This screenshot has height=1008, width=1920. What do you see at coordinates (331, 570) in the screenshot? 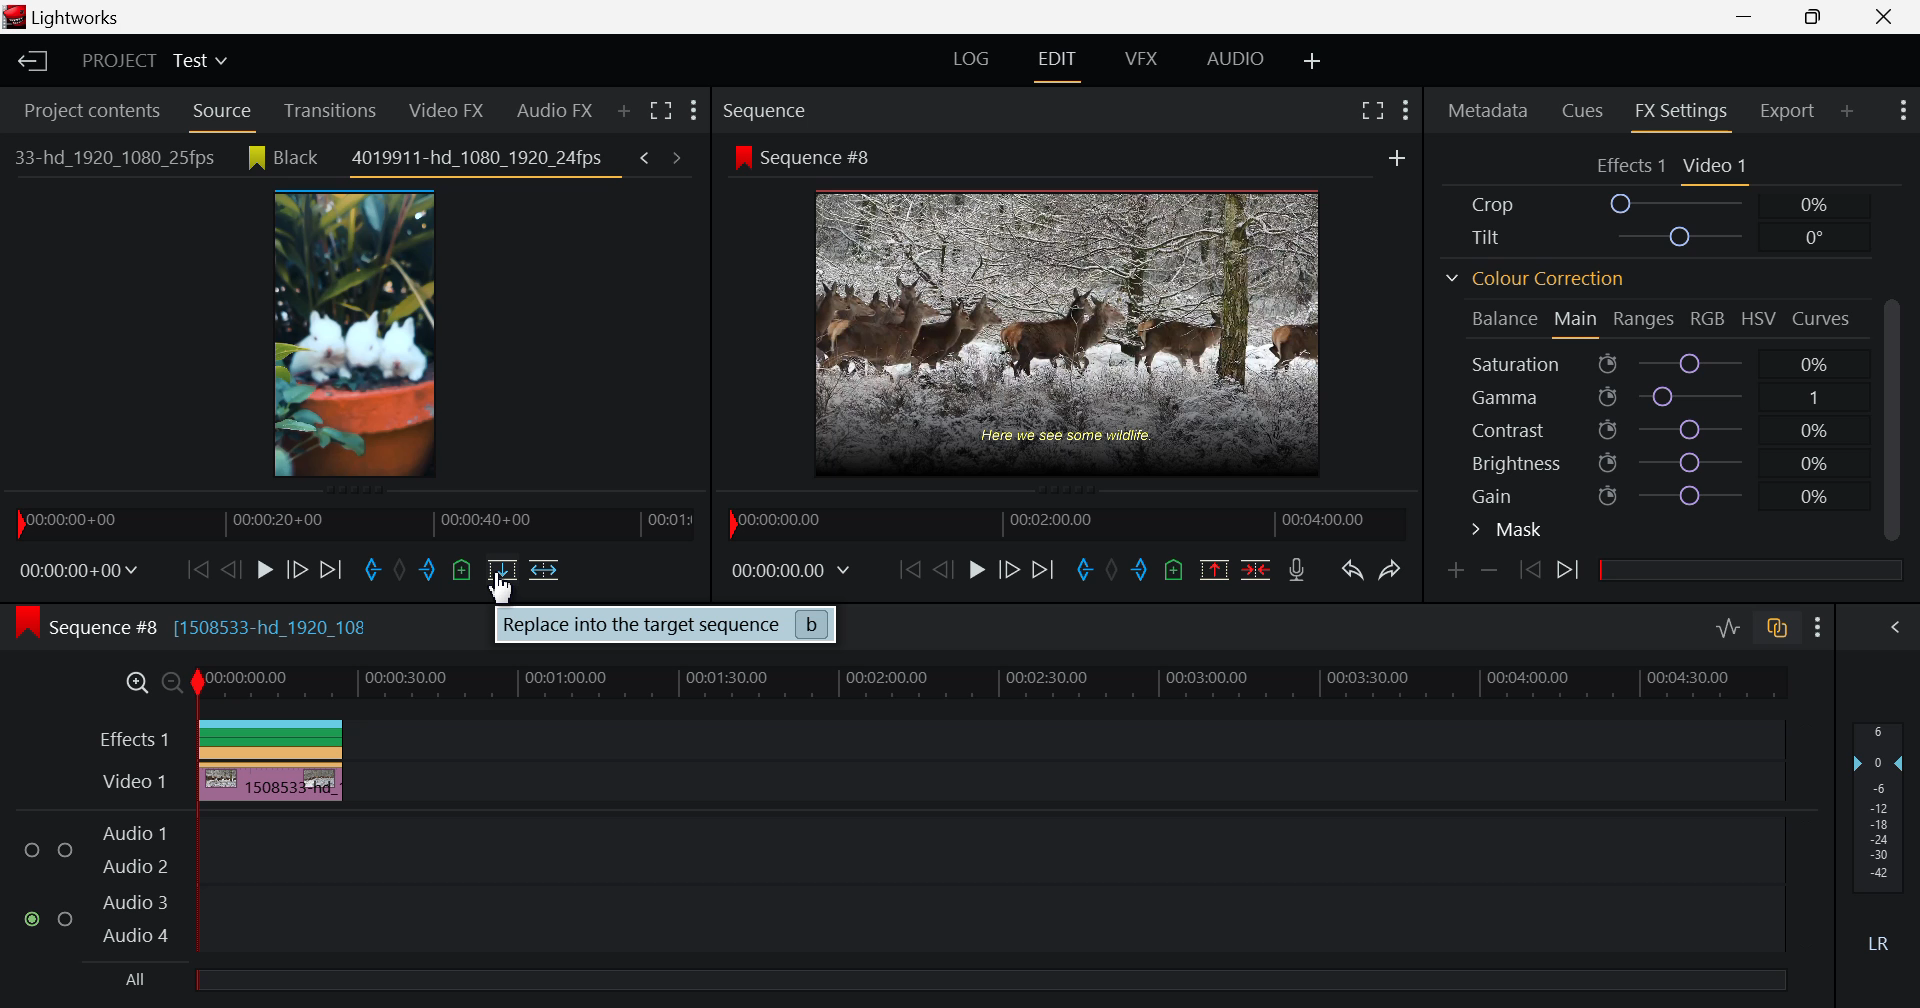
I see `To End` at bounding box center [331, 570].